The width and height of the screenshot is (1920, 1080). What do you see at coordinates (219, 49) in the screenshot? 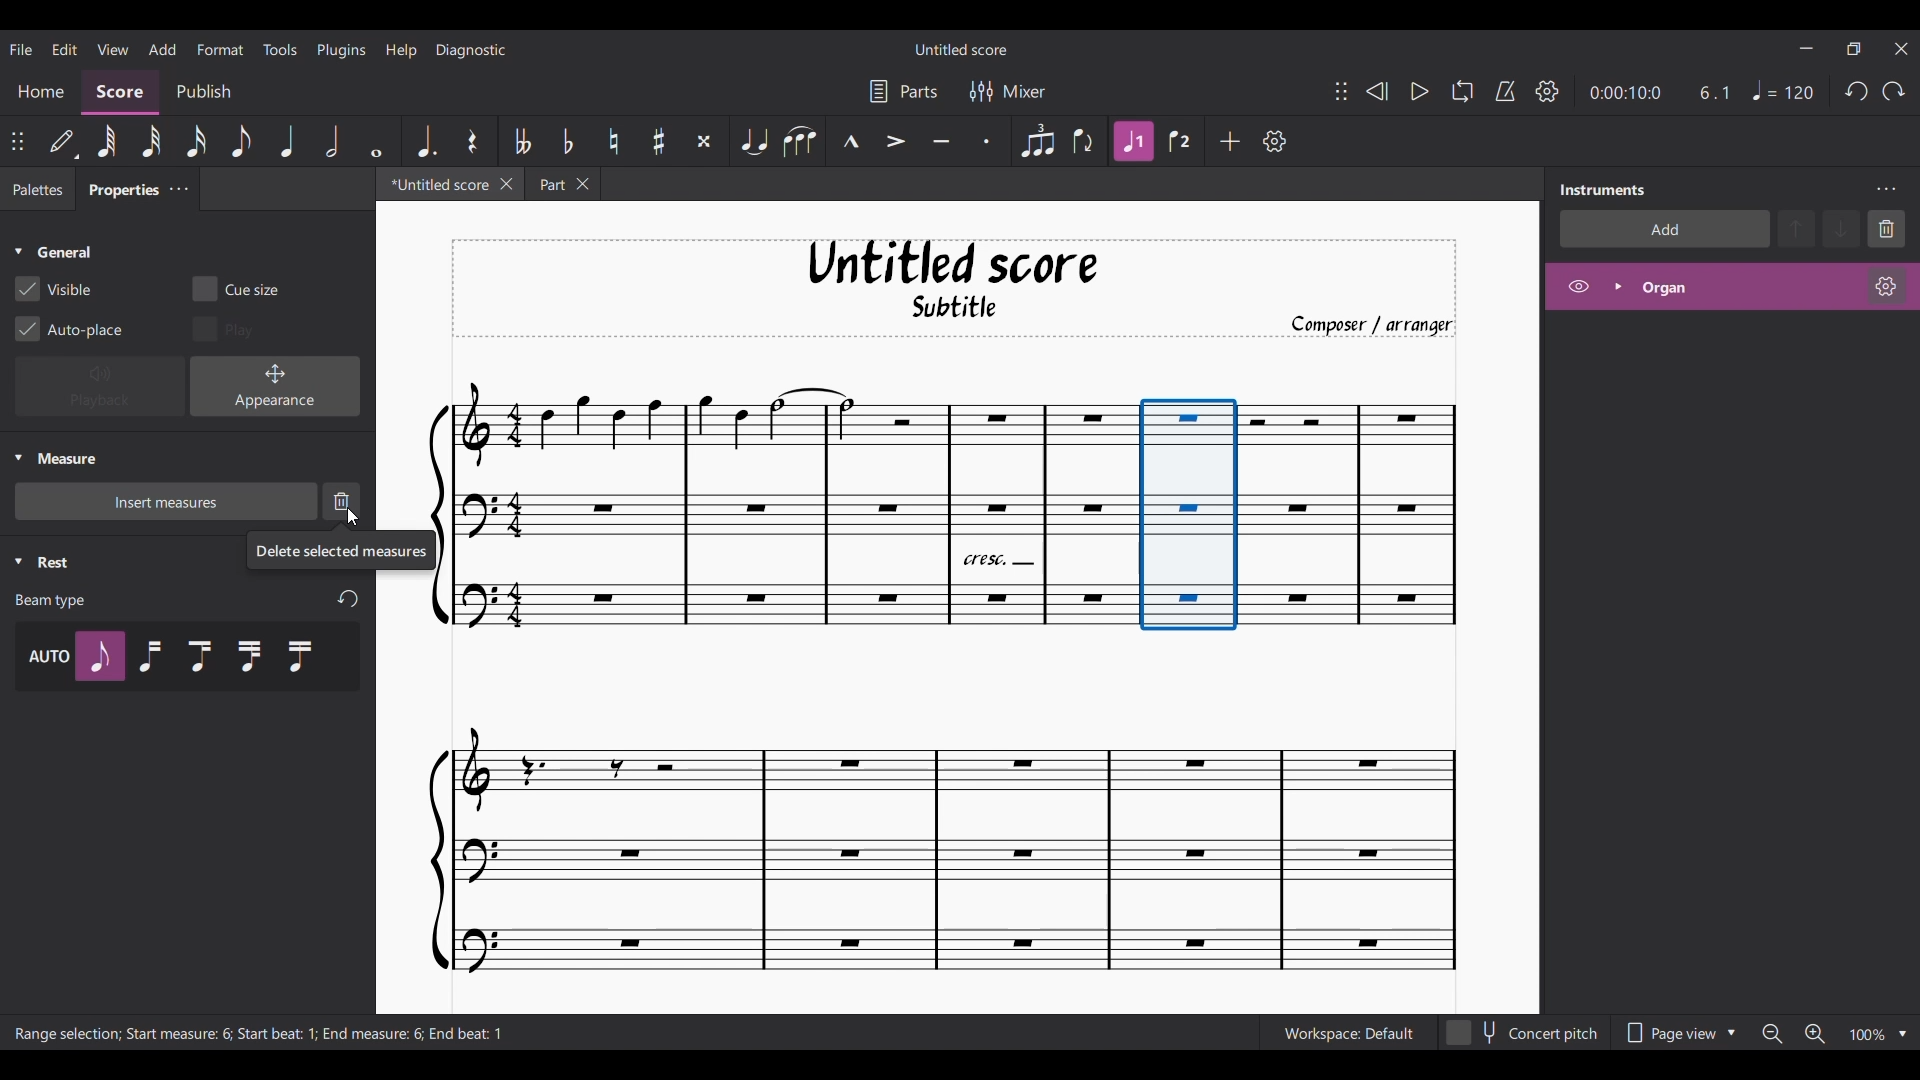
I see `Format menu` at bounding box center [219, 49].